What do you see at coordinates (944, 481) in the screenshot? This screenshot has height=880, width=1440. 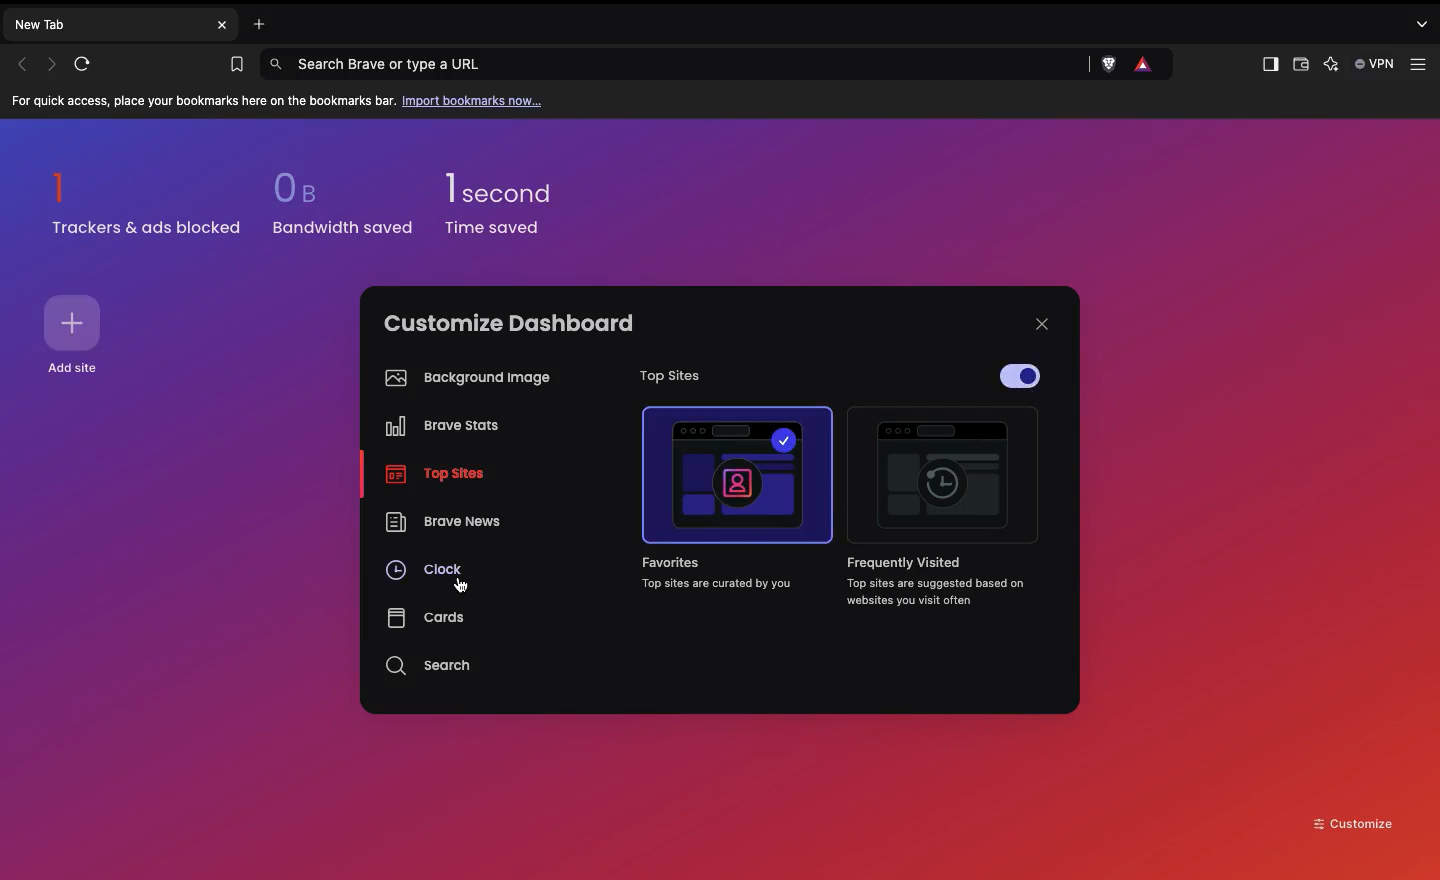 I see `Frequently visited` at bounding box center [944, 481].